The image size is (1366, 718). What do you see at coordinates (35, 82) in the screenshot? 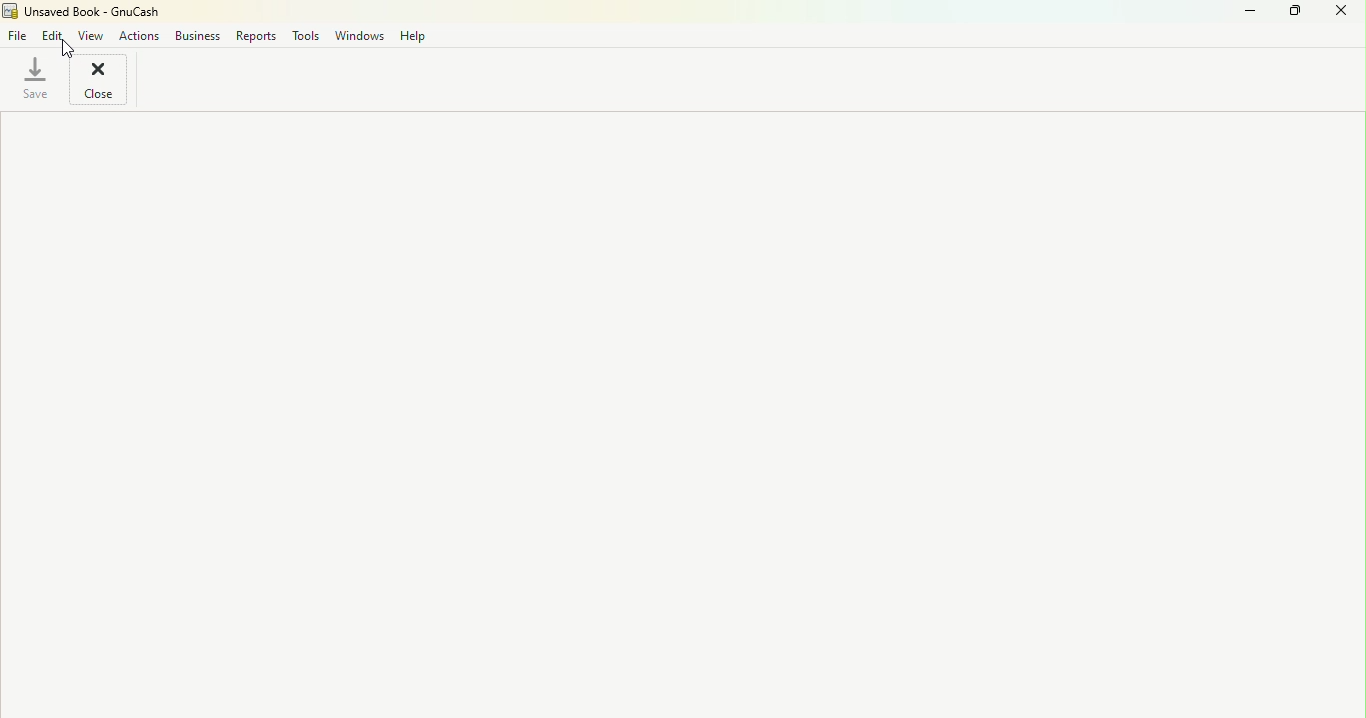
I see `Save` at bounding box center [35, 82].